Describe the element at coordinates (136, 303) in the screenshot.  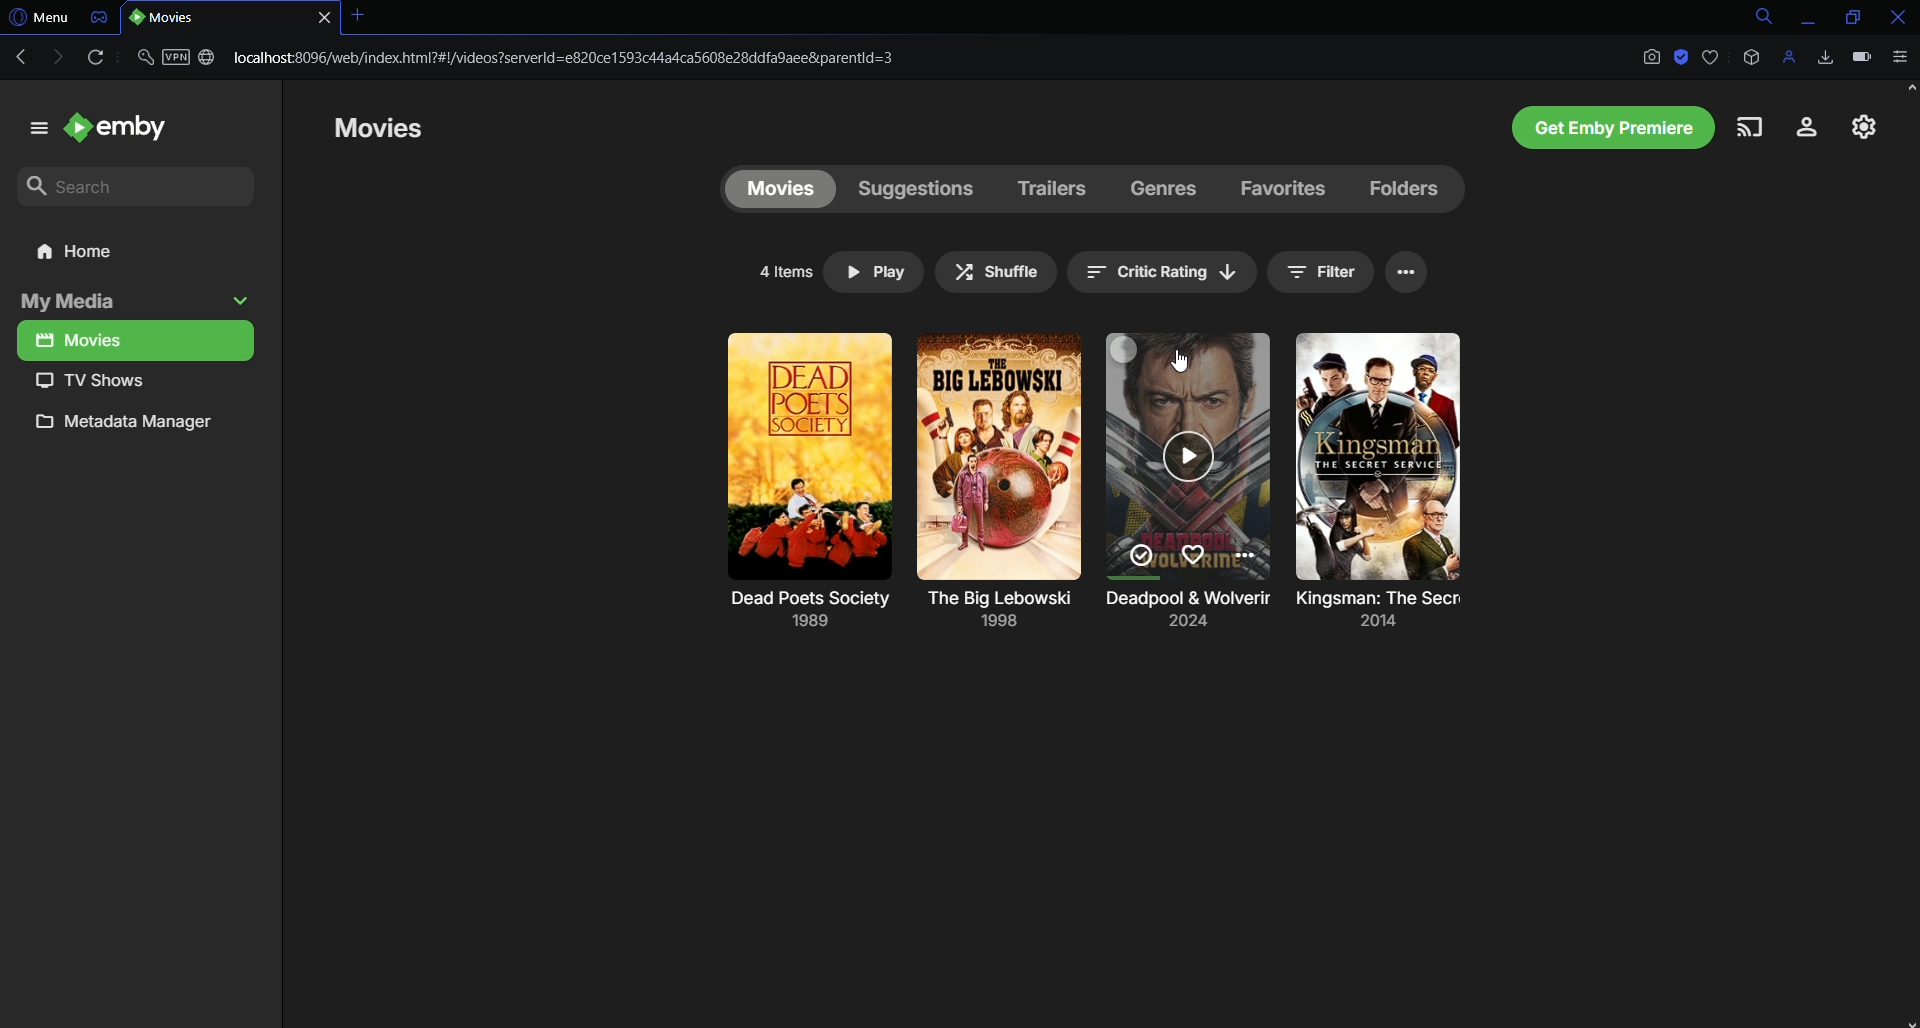
I see `My media` at that location.